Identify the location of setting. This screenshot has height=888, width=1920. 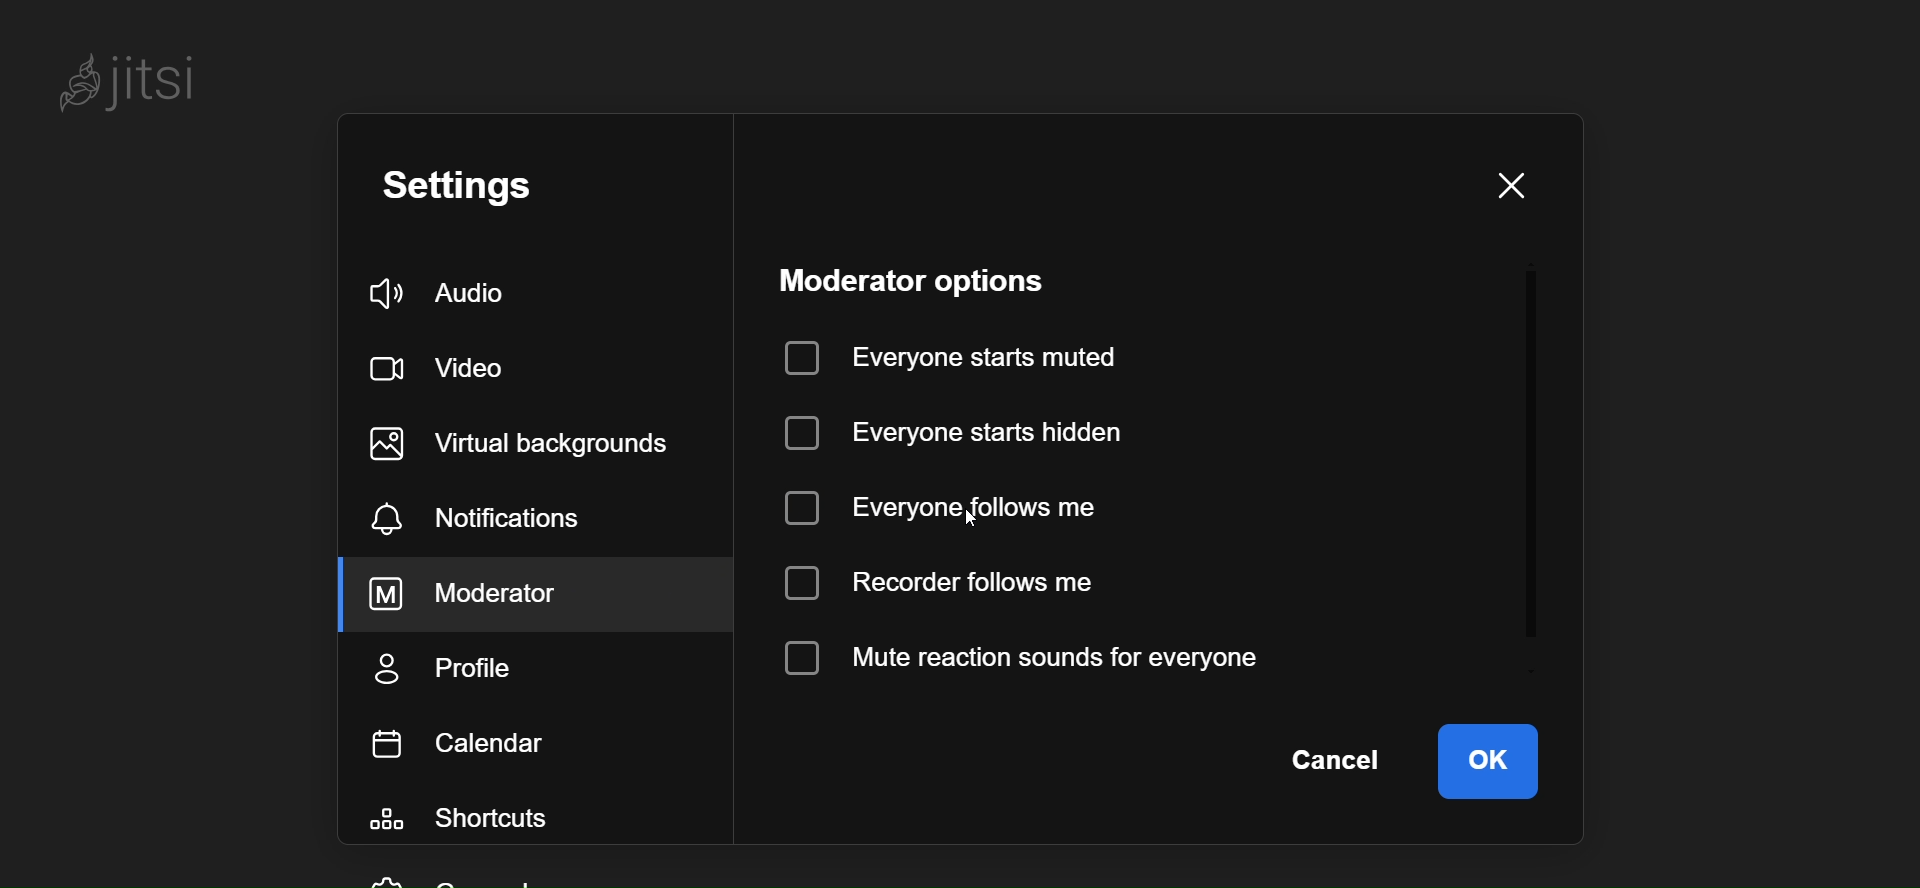
(482, 187).